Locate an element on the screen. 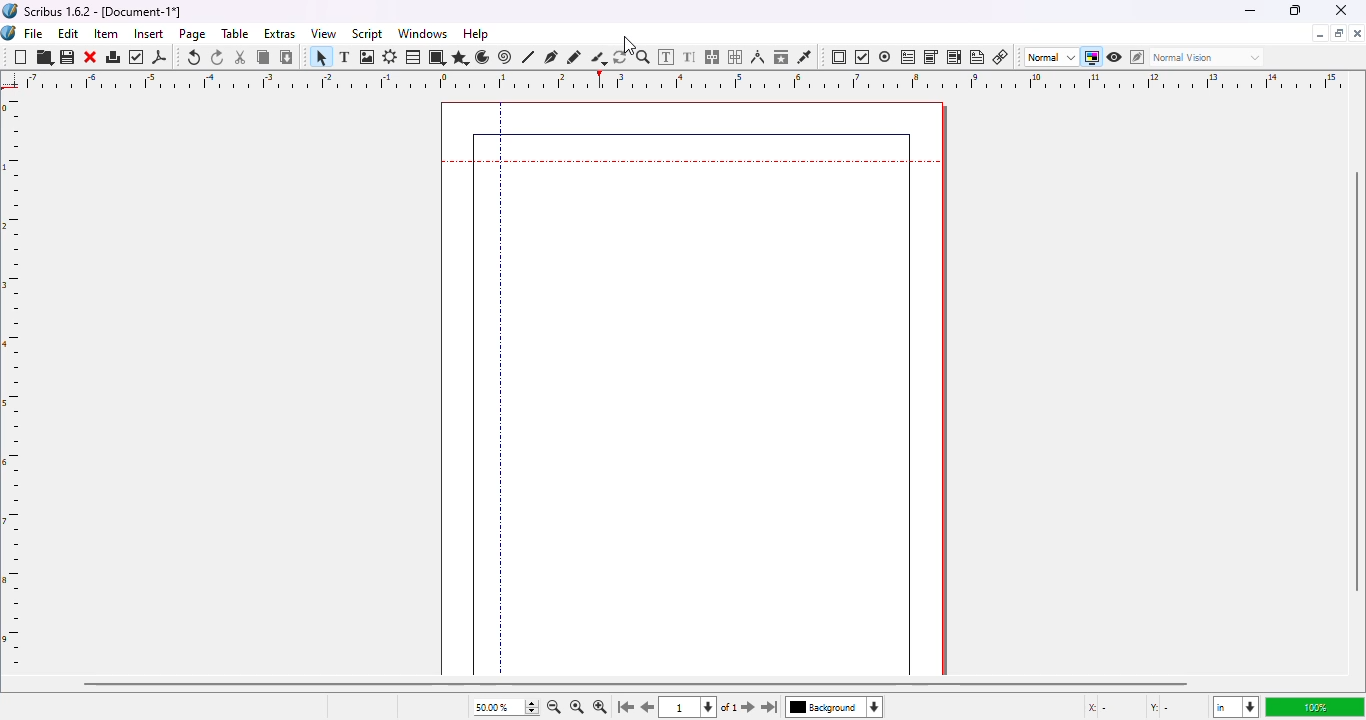  100% is located at coordinates (1311, 707).